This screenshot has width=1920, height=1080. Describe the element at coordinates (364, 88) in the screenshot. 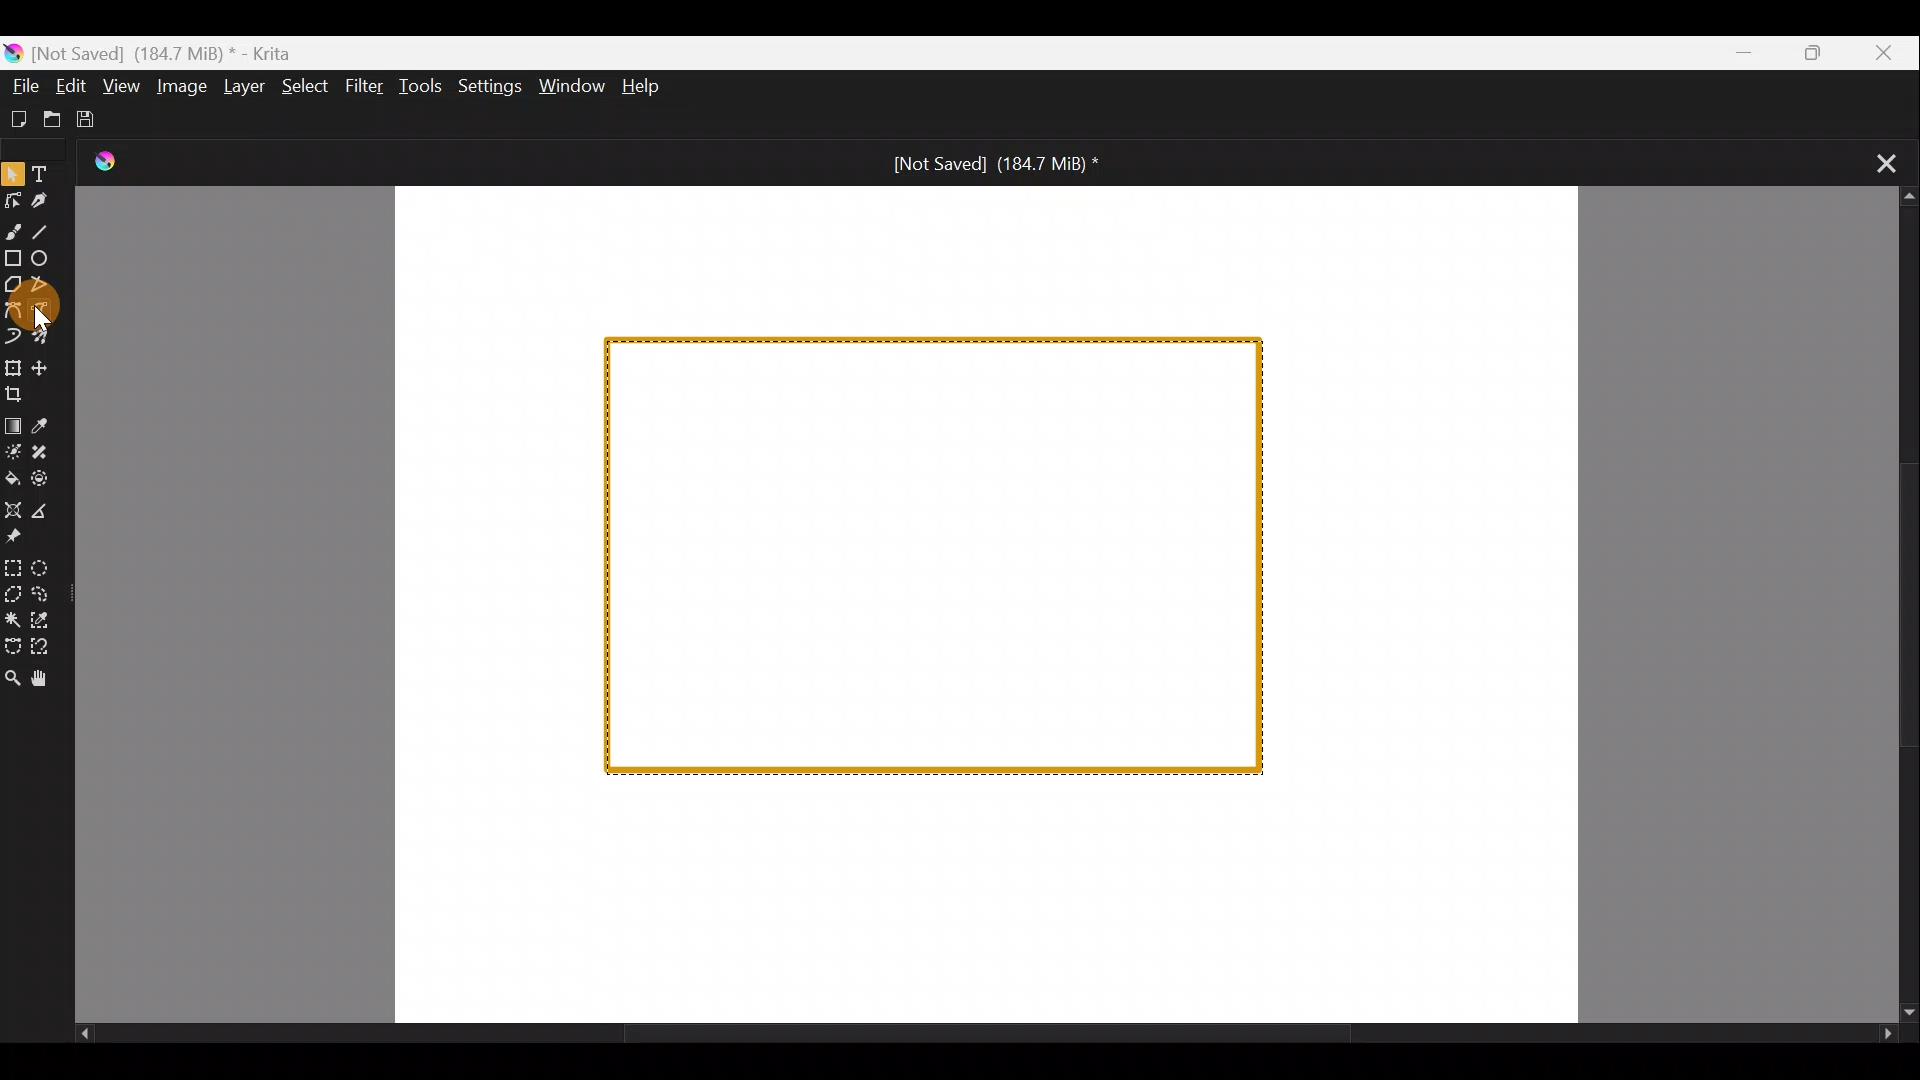

I see `Filter` at that location.